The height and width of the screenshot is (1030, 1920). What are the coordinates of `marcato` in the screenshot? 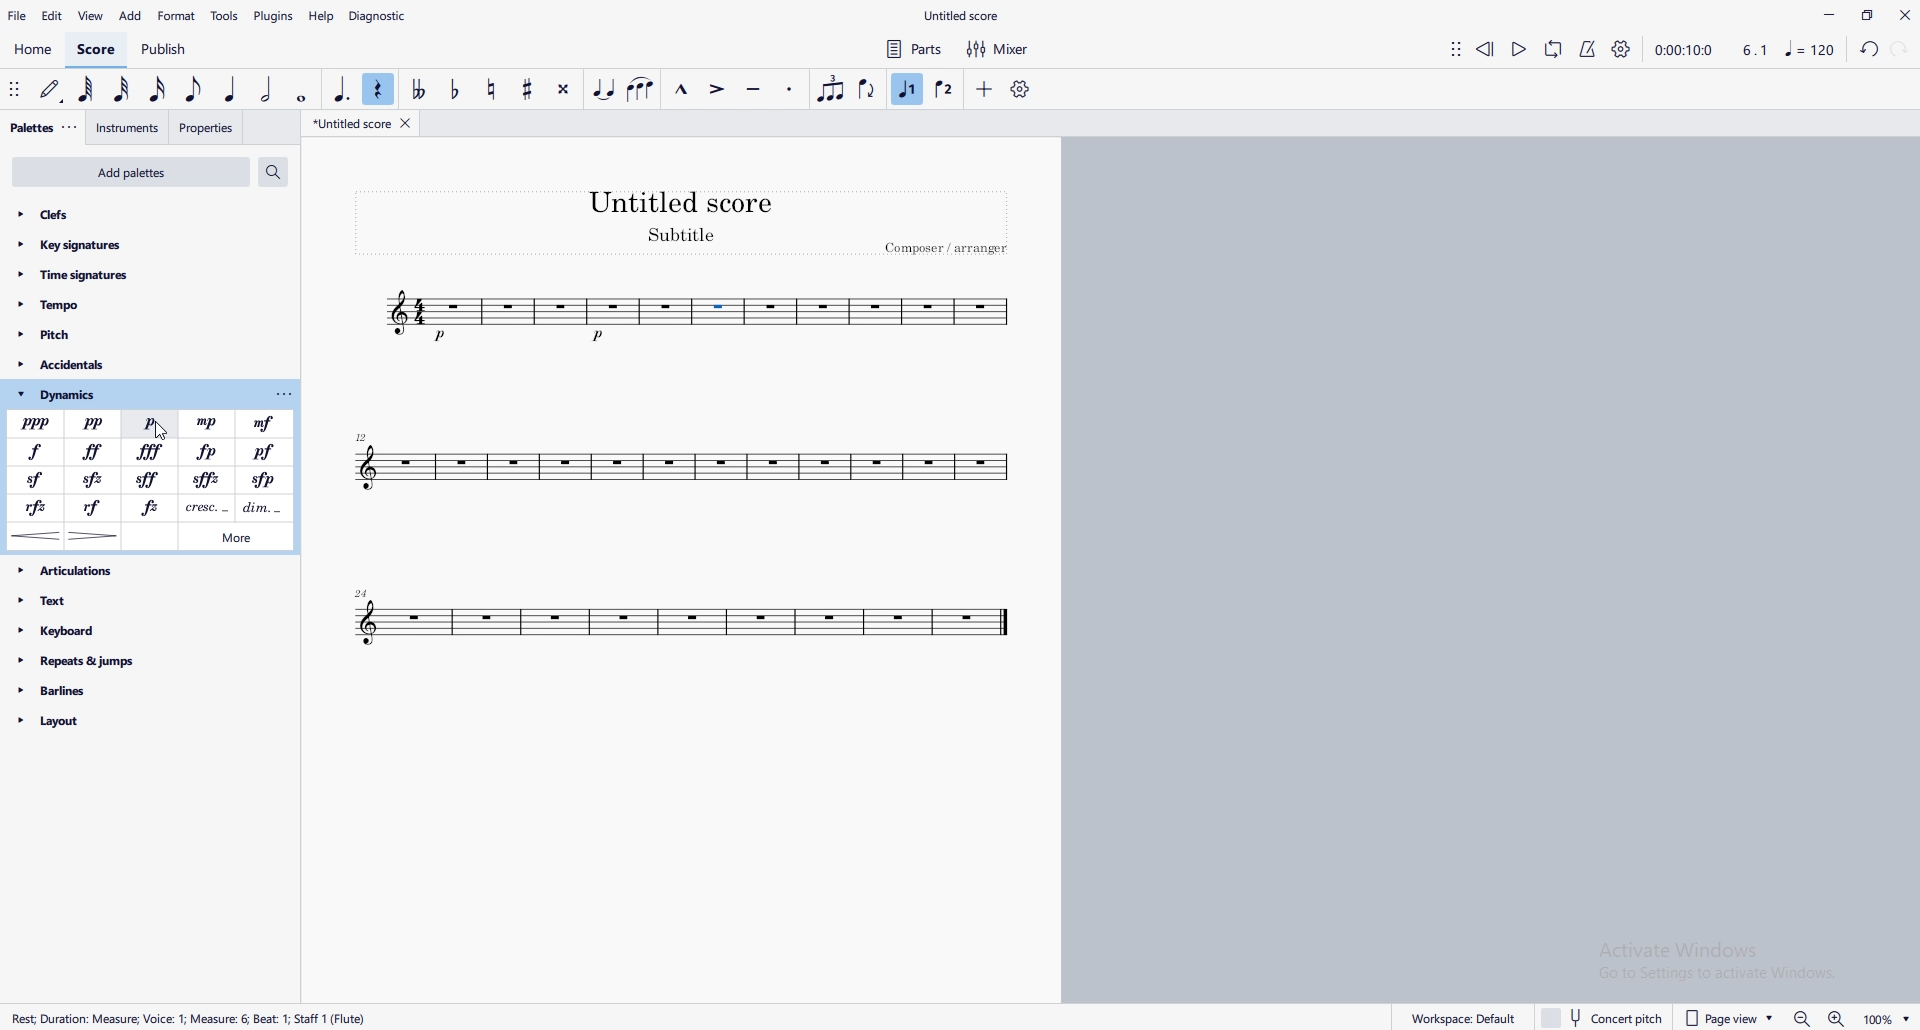 It's located at (683, 87).